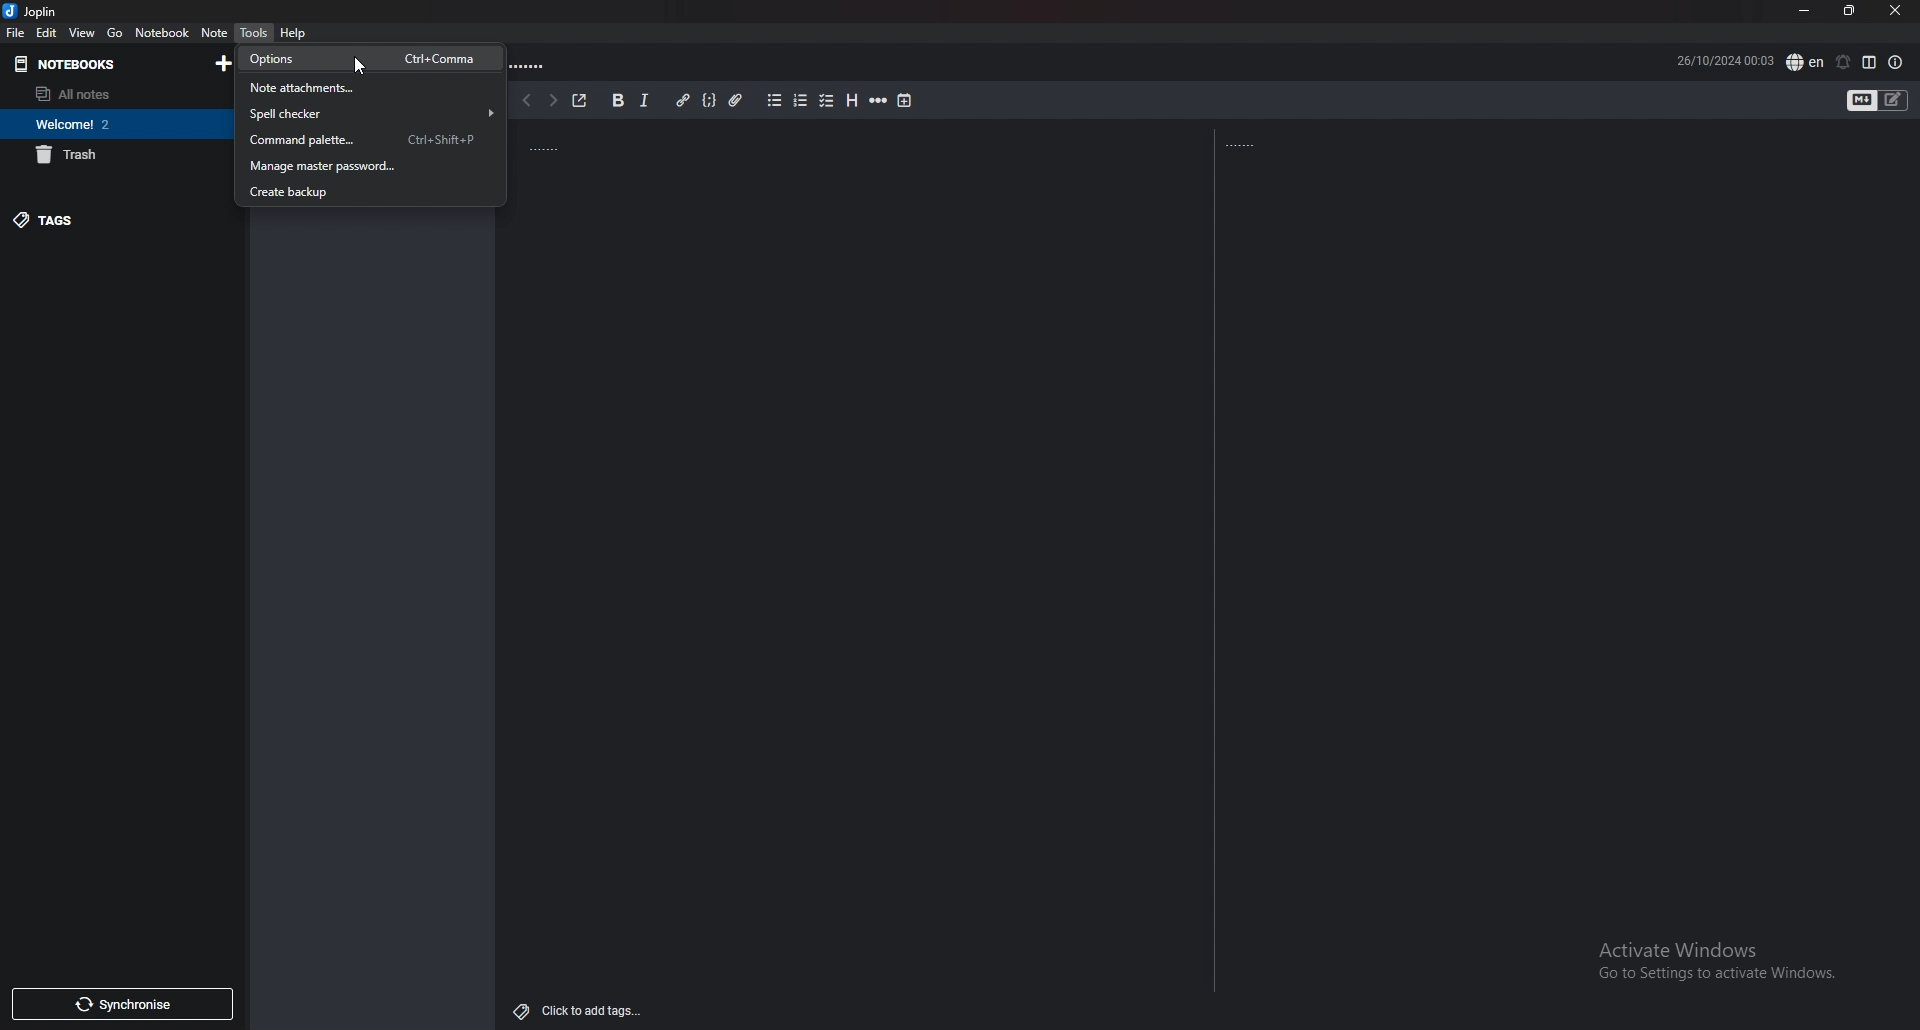 The height and width of the screenshot is (1030, 1920). Describe the element at coordinates (115, 32) in the screenshot. I see `go` at that location.